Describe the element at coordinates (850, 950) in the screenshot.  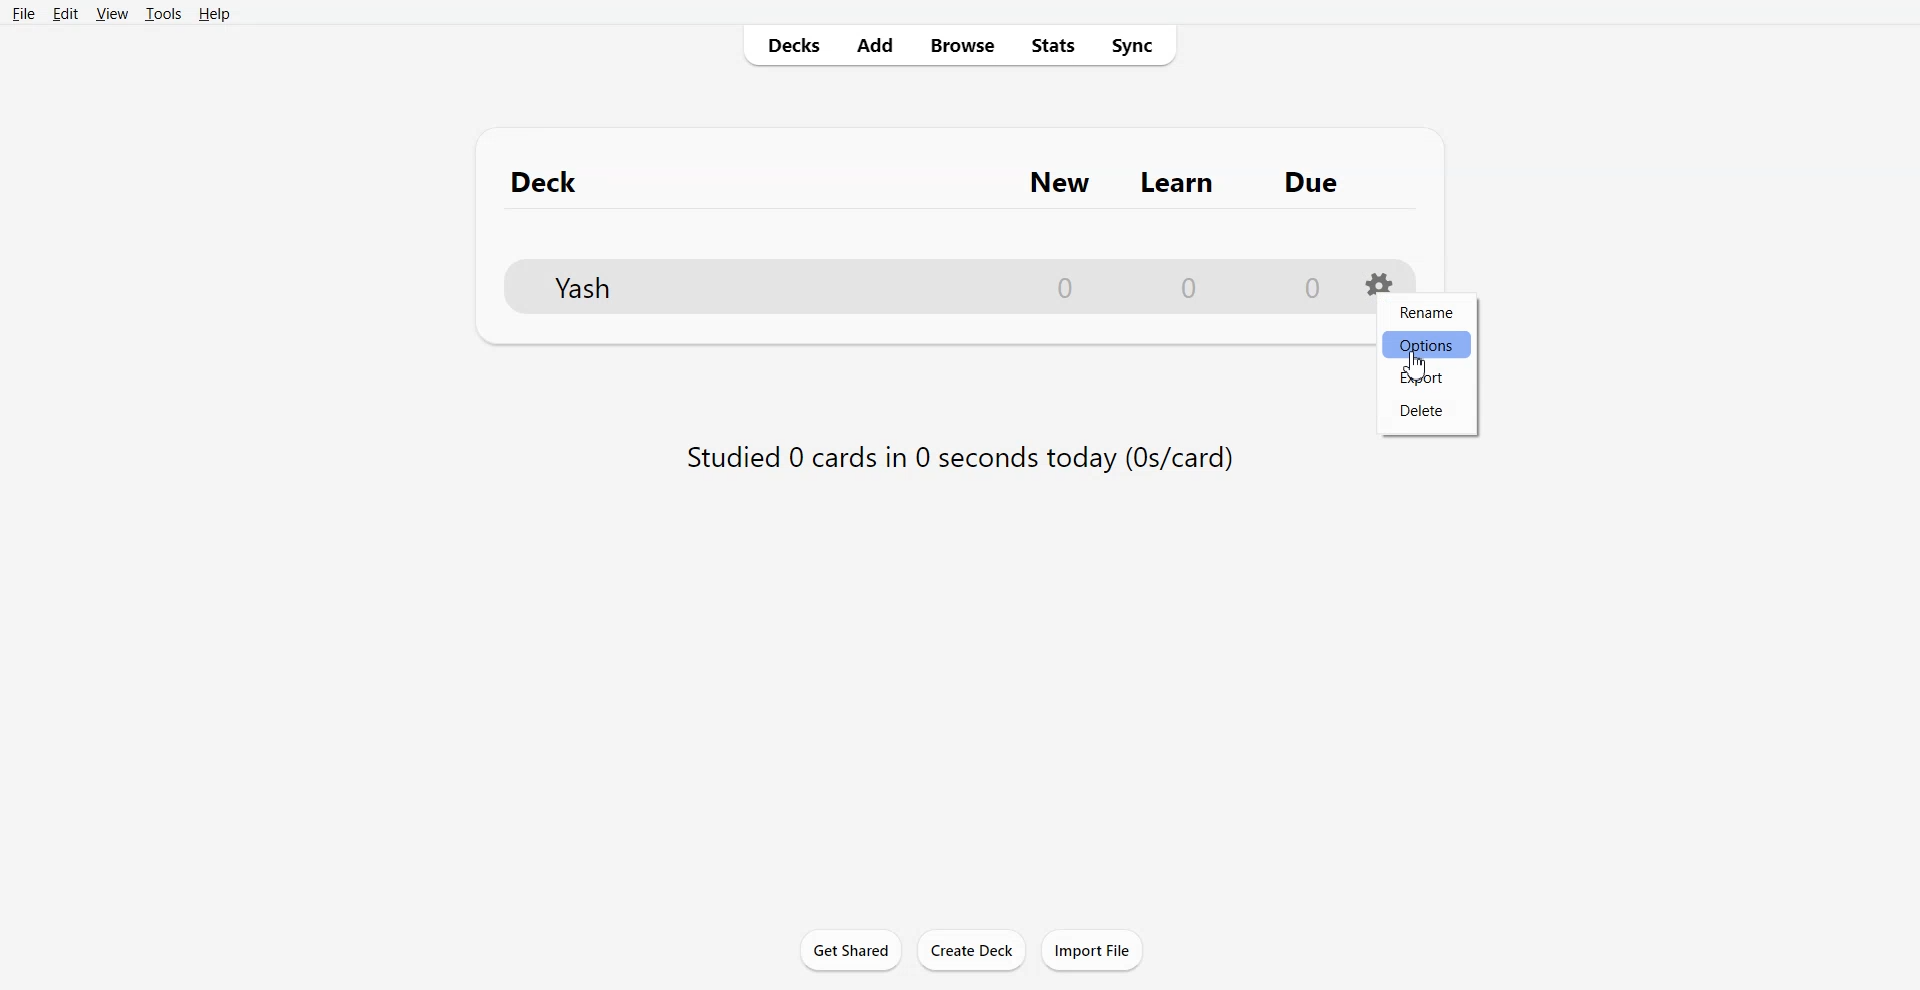
I see `Get shared` at that location.